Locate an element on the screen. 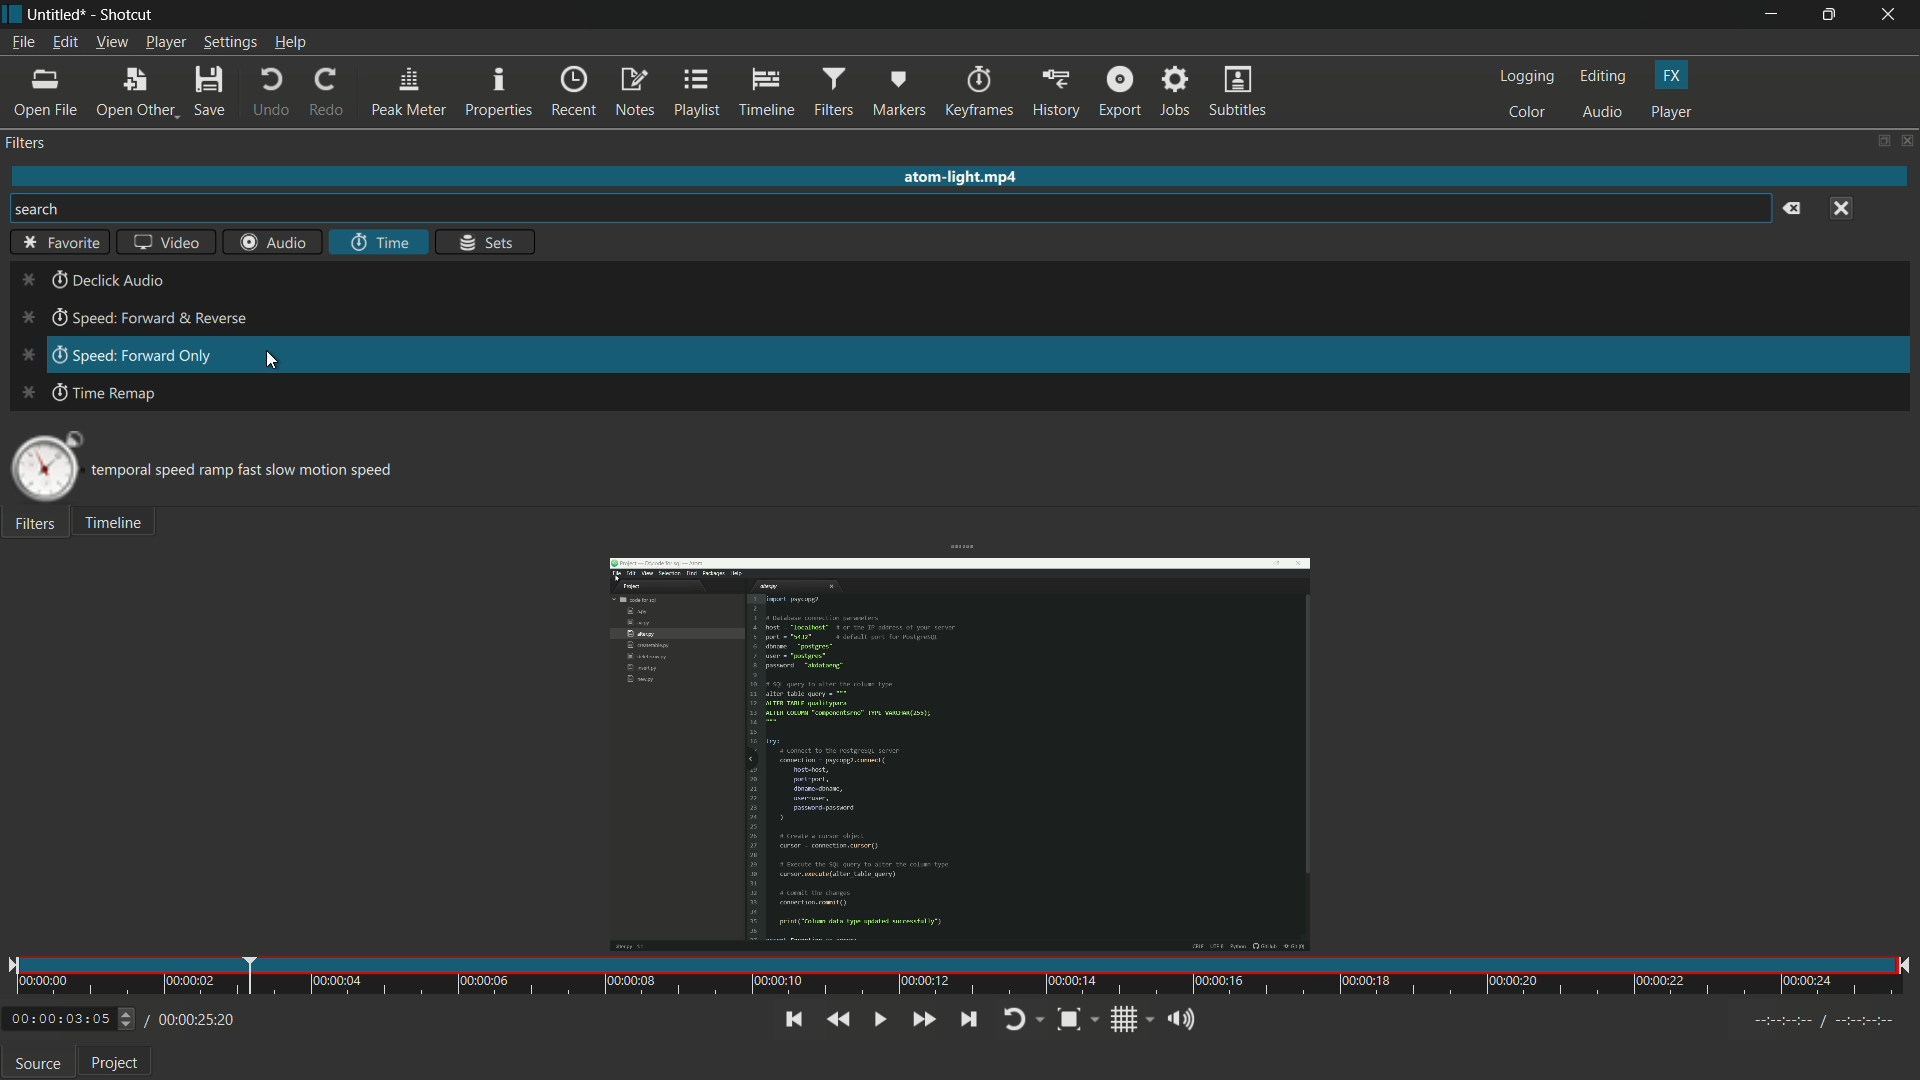 This screenshot has width=1920, height=1080. toggle play or pause is located at coordinates (881, 1019).